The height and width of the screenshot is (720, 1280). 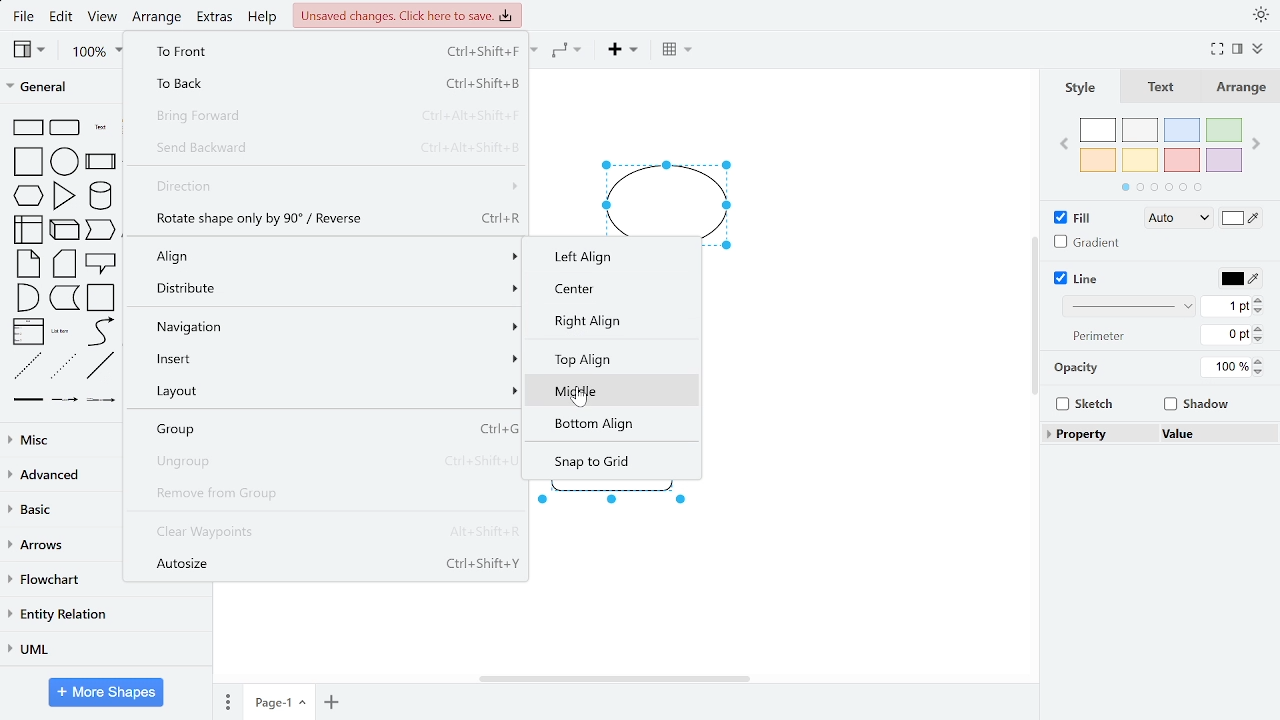 What do you see at coordinates (1259, 311) in the screenshot?
I see `decrease line thickness` at bounding box center [1259, 311].